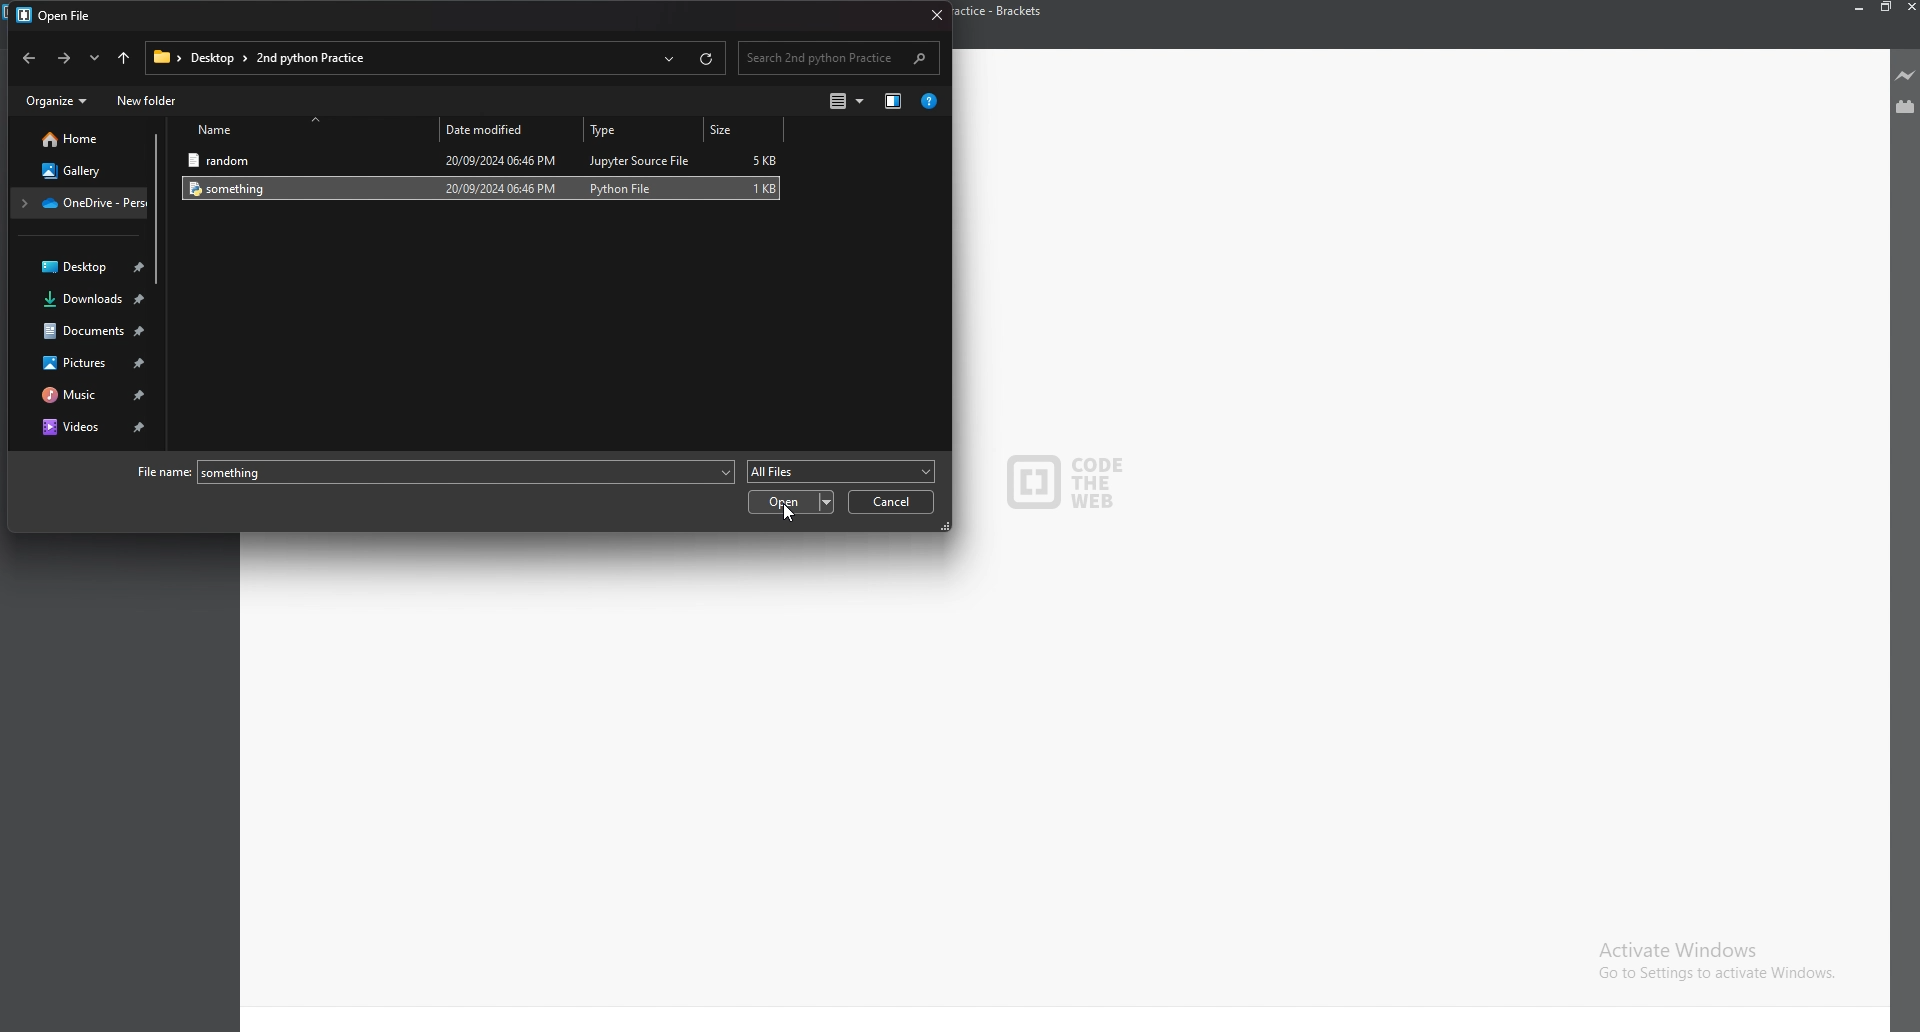  I want to click on cancel, so click(890, 502).